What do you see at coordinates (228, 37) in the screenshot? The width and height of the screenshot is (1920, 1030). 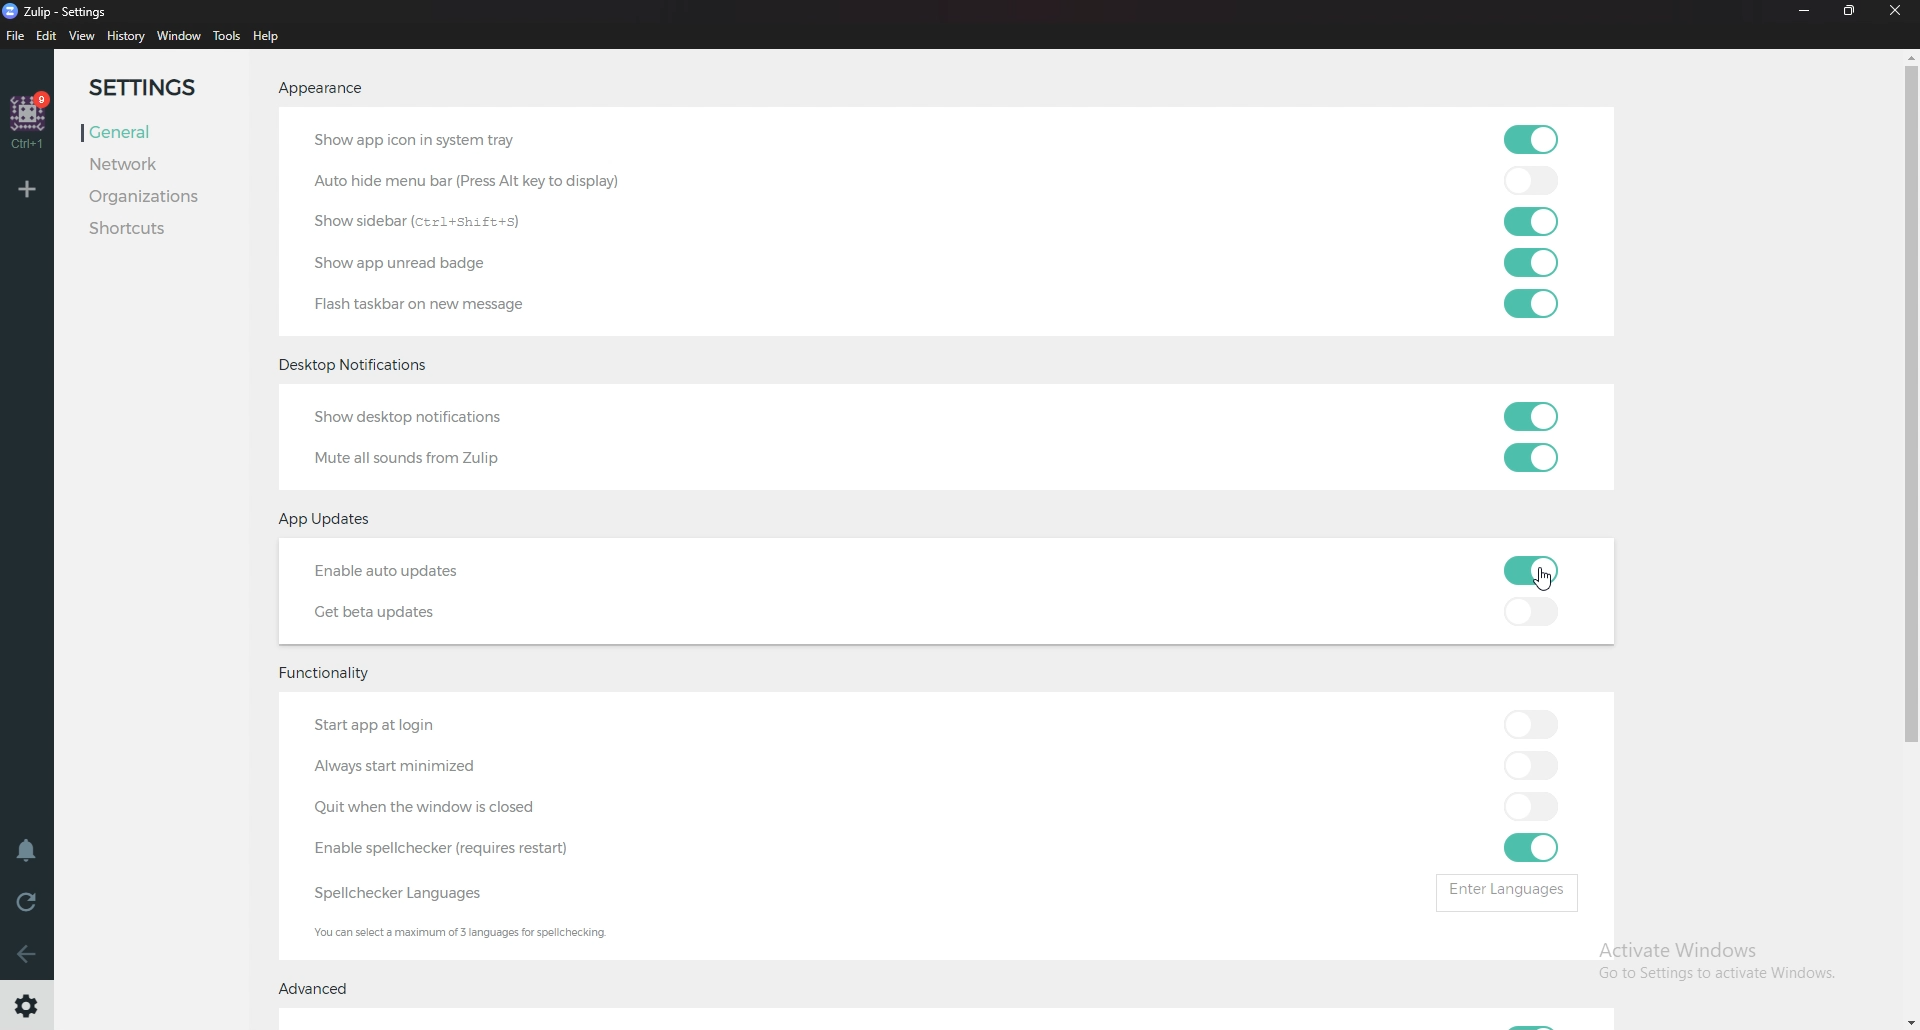 I see `Tools` at bounding box center [228, 37].